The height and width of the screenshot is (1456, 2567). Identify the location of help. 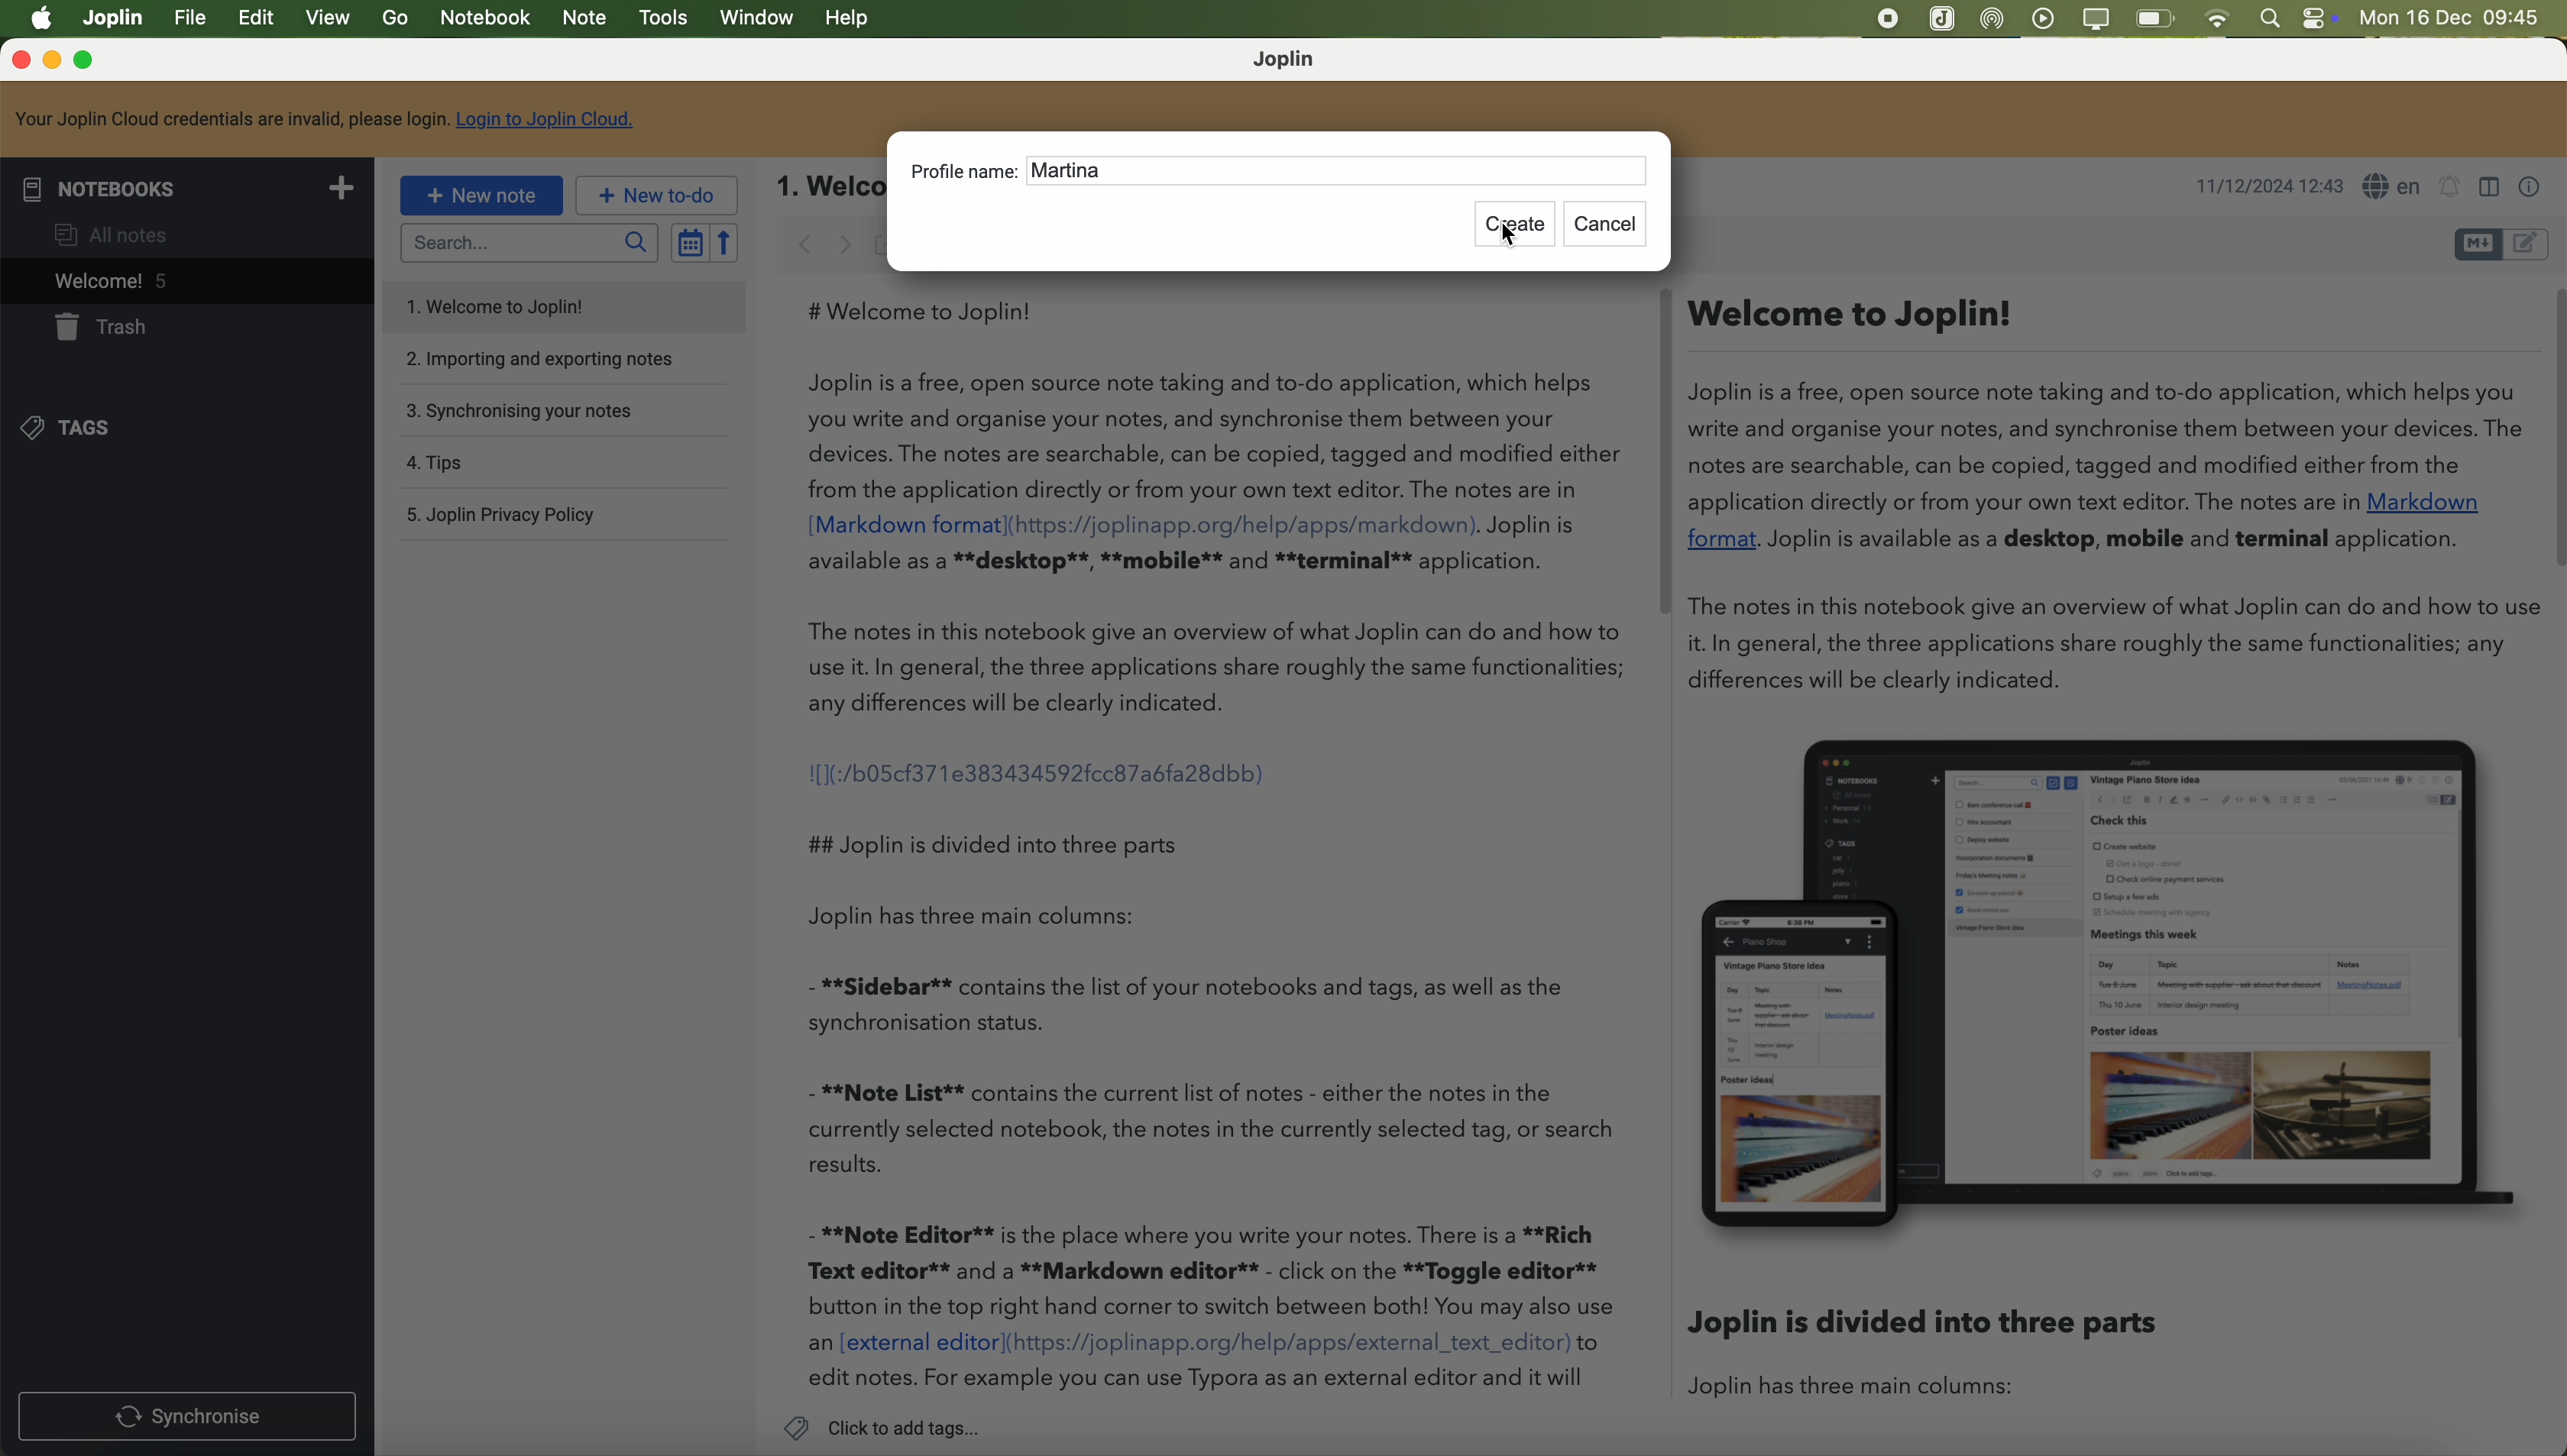
(850, 20).